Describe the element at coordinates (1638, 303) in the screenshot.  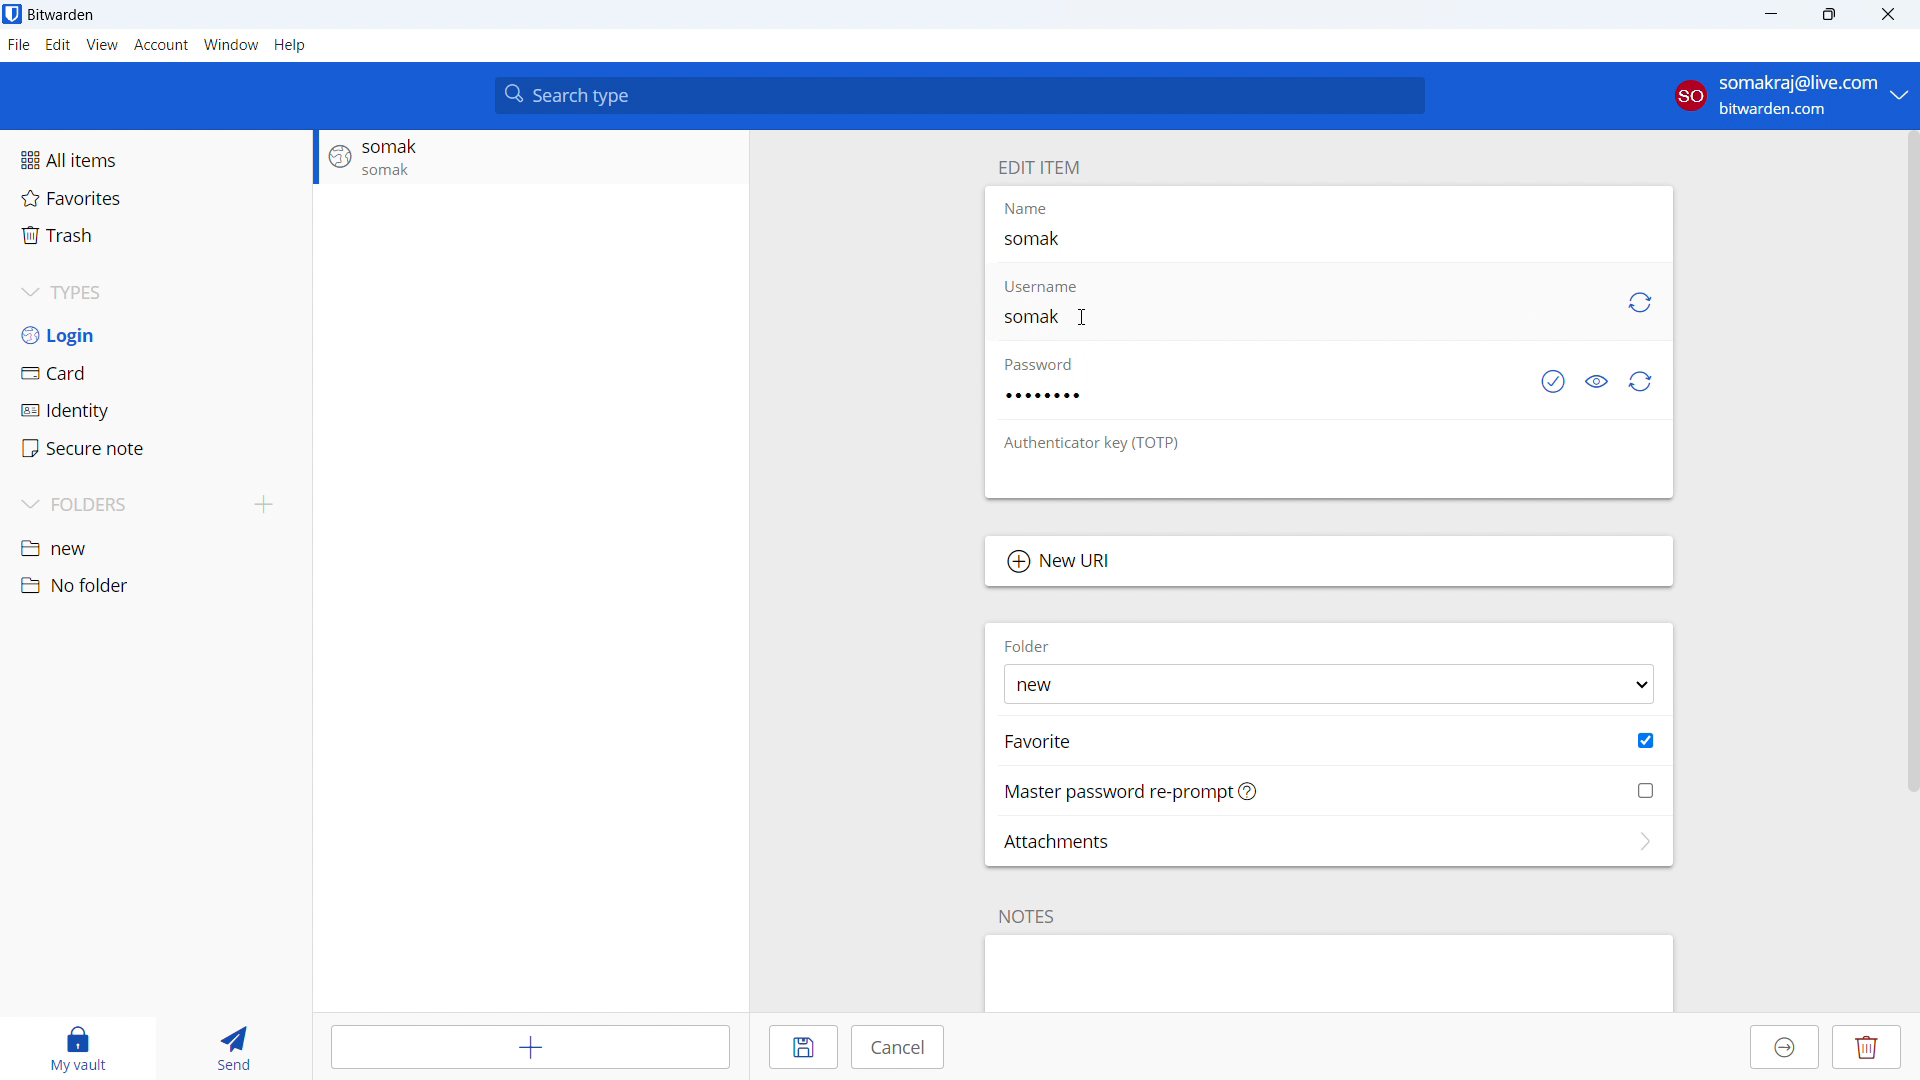
I see `generate username` at that location.